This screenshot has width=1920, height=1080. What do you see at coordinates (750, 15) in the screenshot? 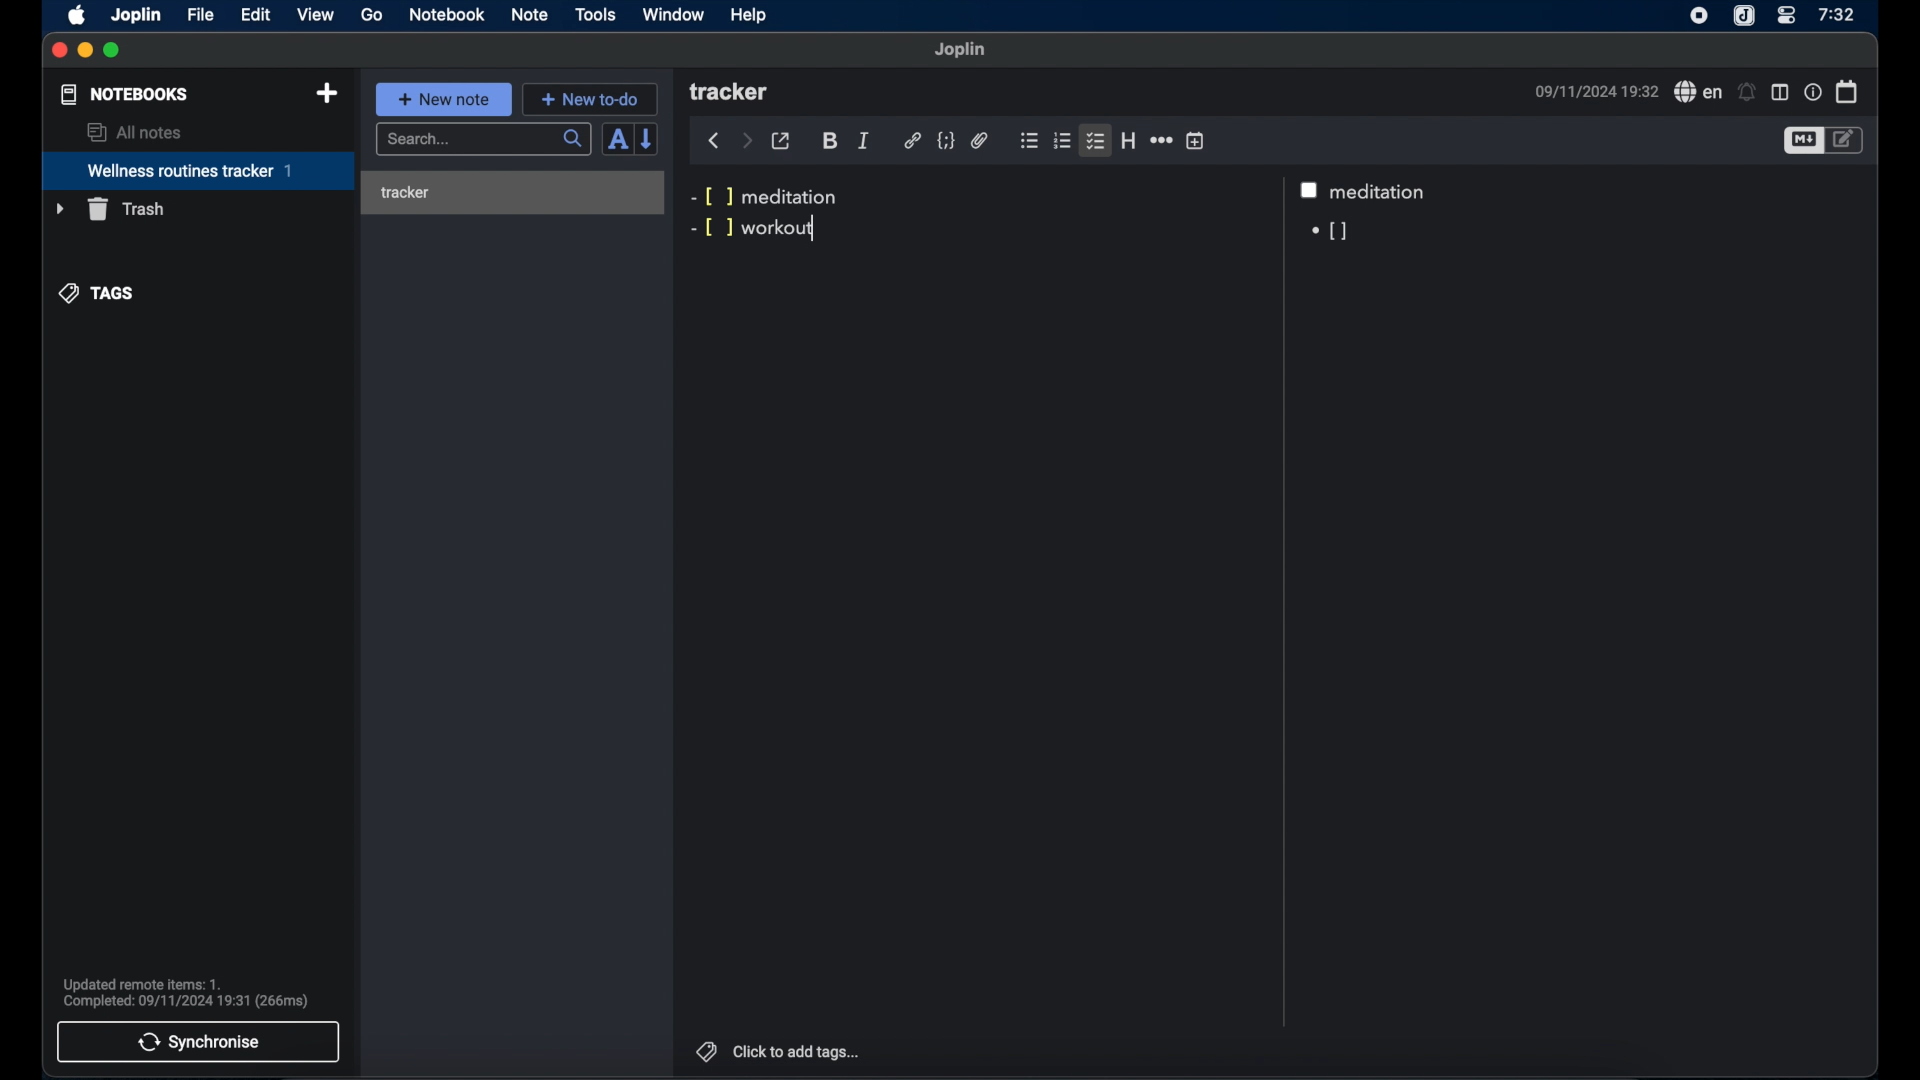
I see `help` at bounding box center [750, 15].